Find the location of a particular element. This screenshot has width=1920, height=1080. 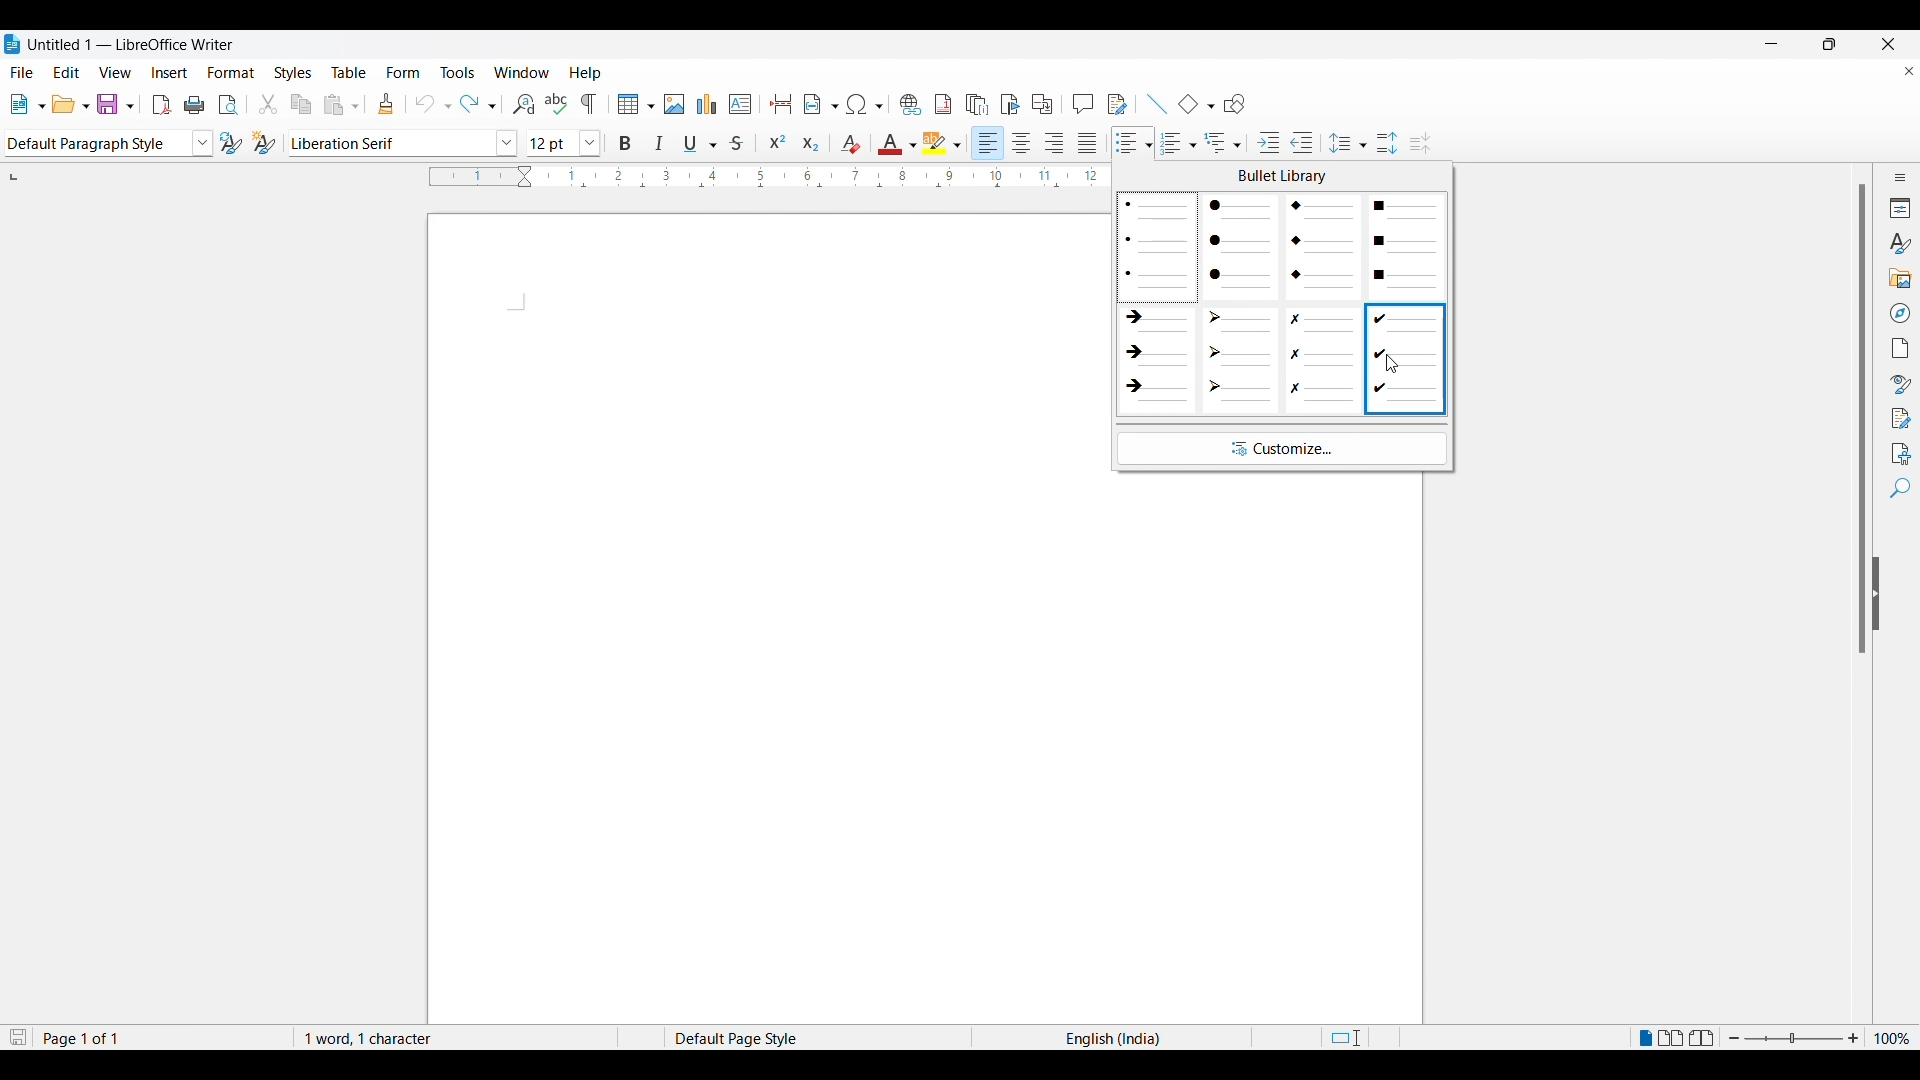

close is located at coordinates (1902, 73).